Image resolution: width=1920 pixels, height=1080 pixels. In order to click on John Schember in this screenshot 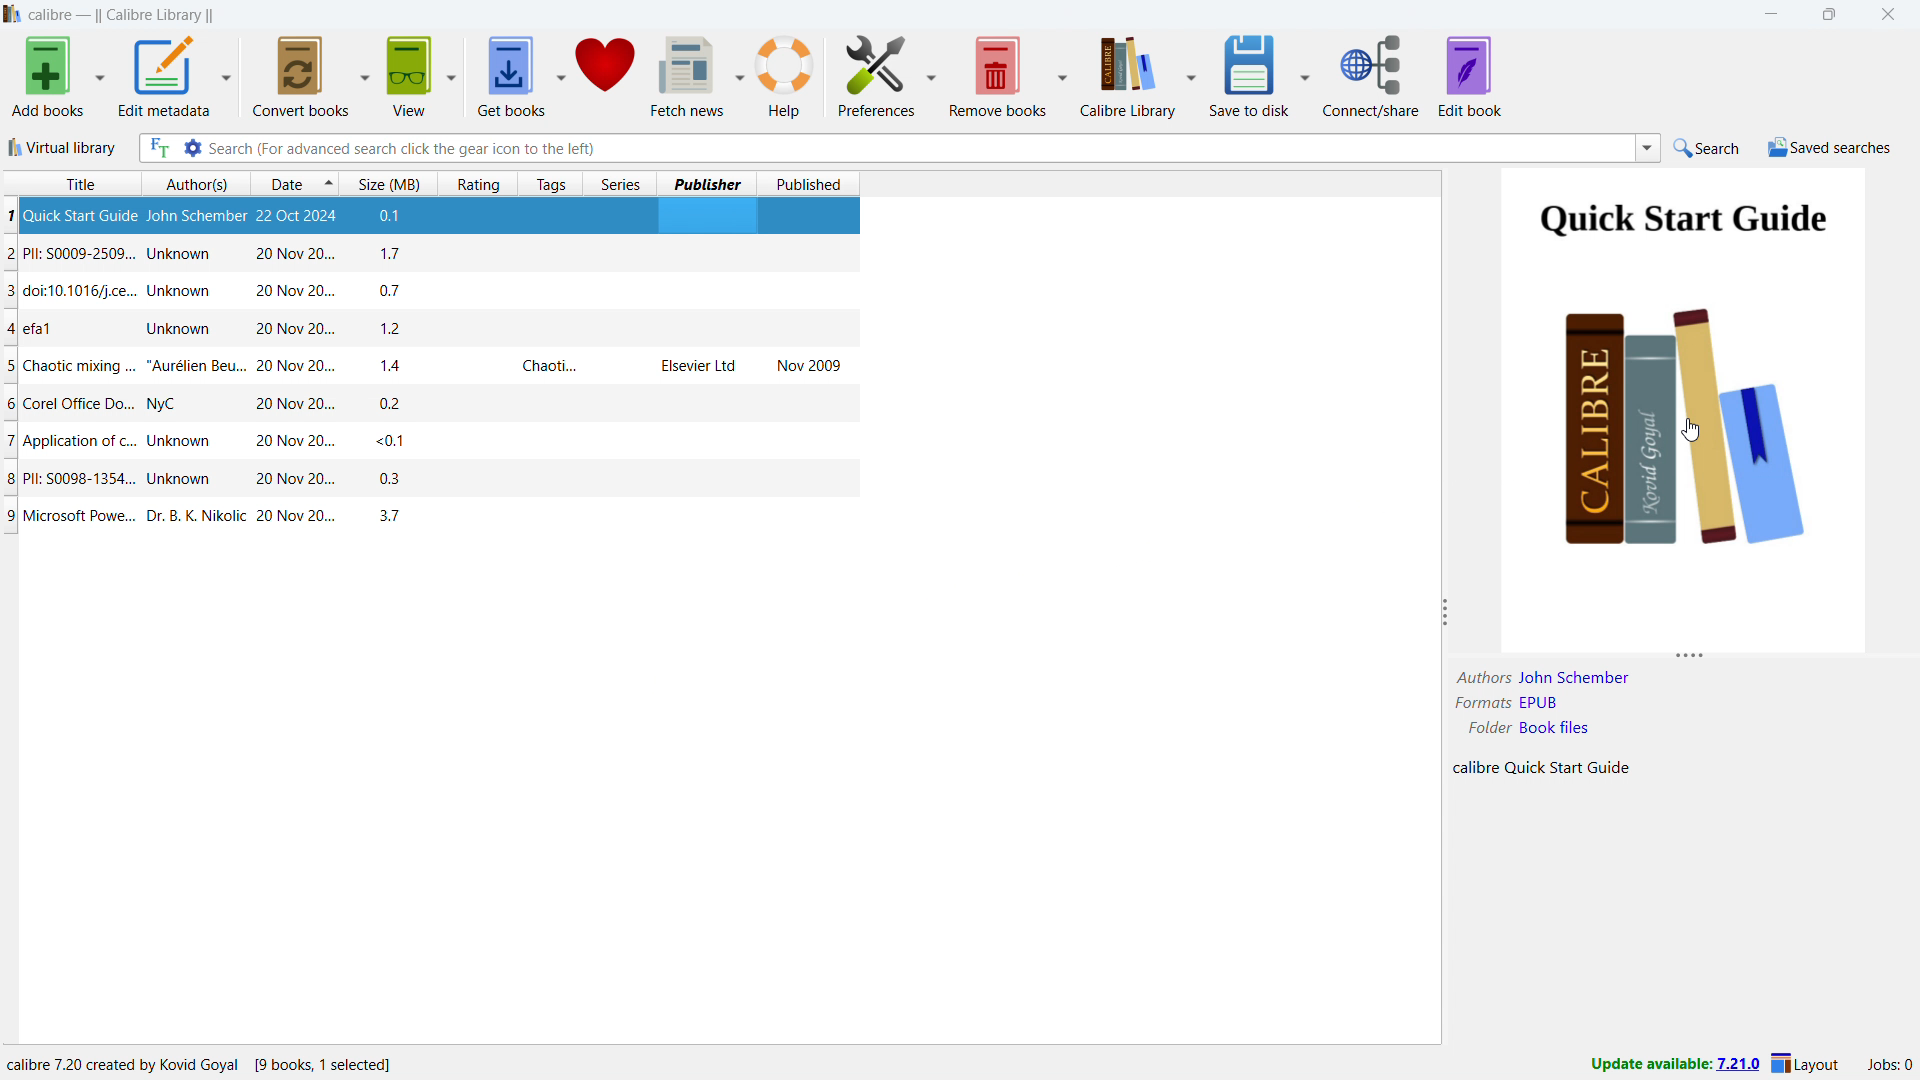, I will do `click(197, 217)`.